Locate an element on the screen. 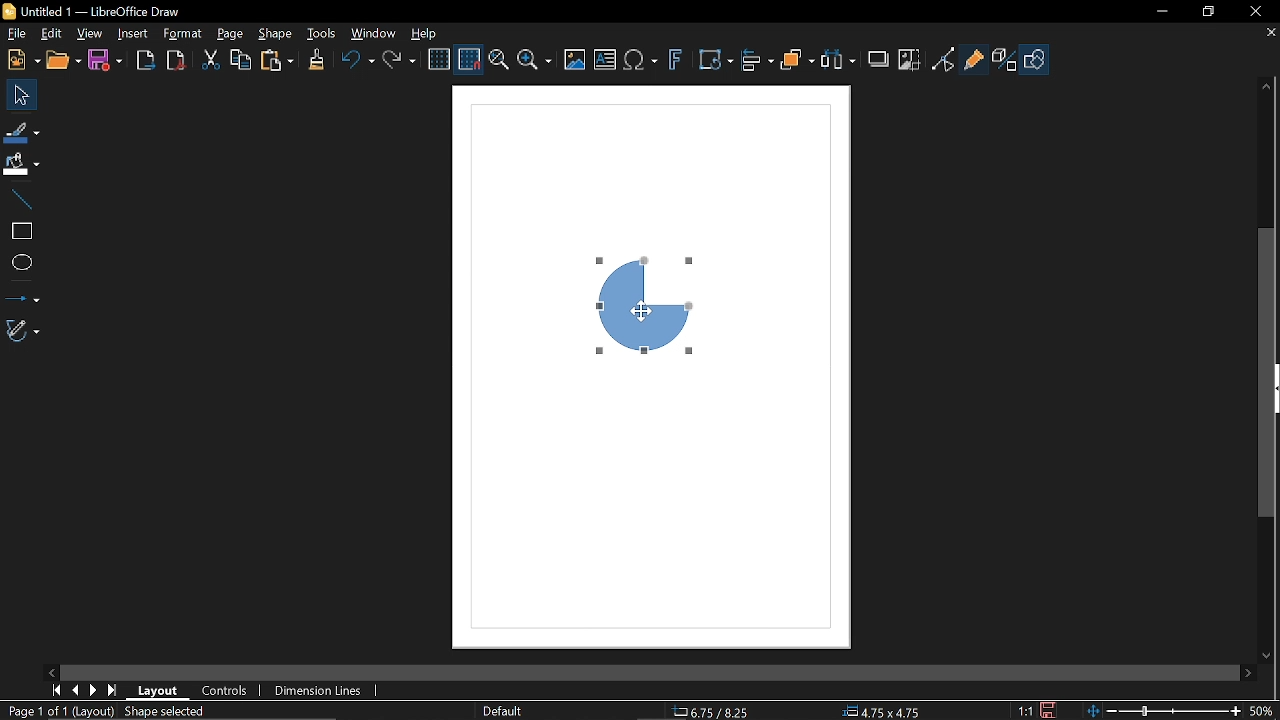 This screenshot has width=1280, height=720. Window is located at coordinates (374, 33).